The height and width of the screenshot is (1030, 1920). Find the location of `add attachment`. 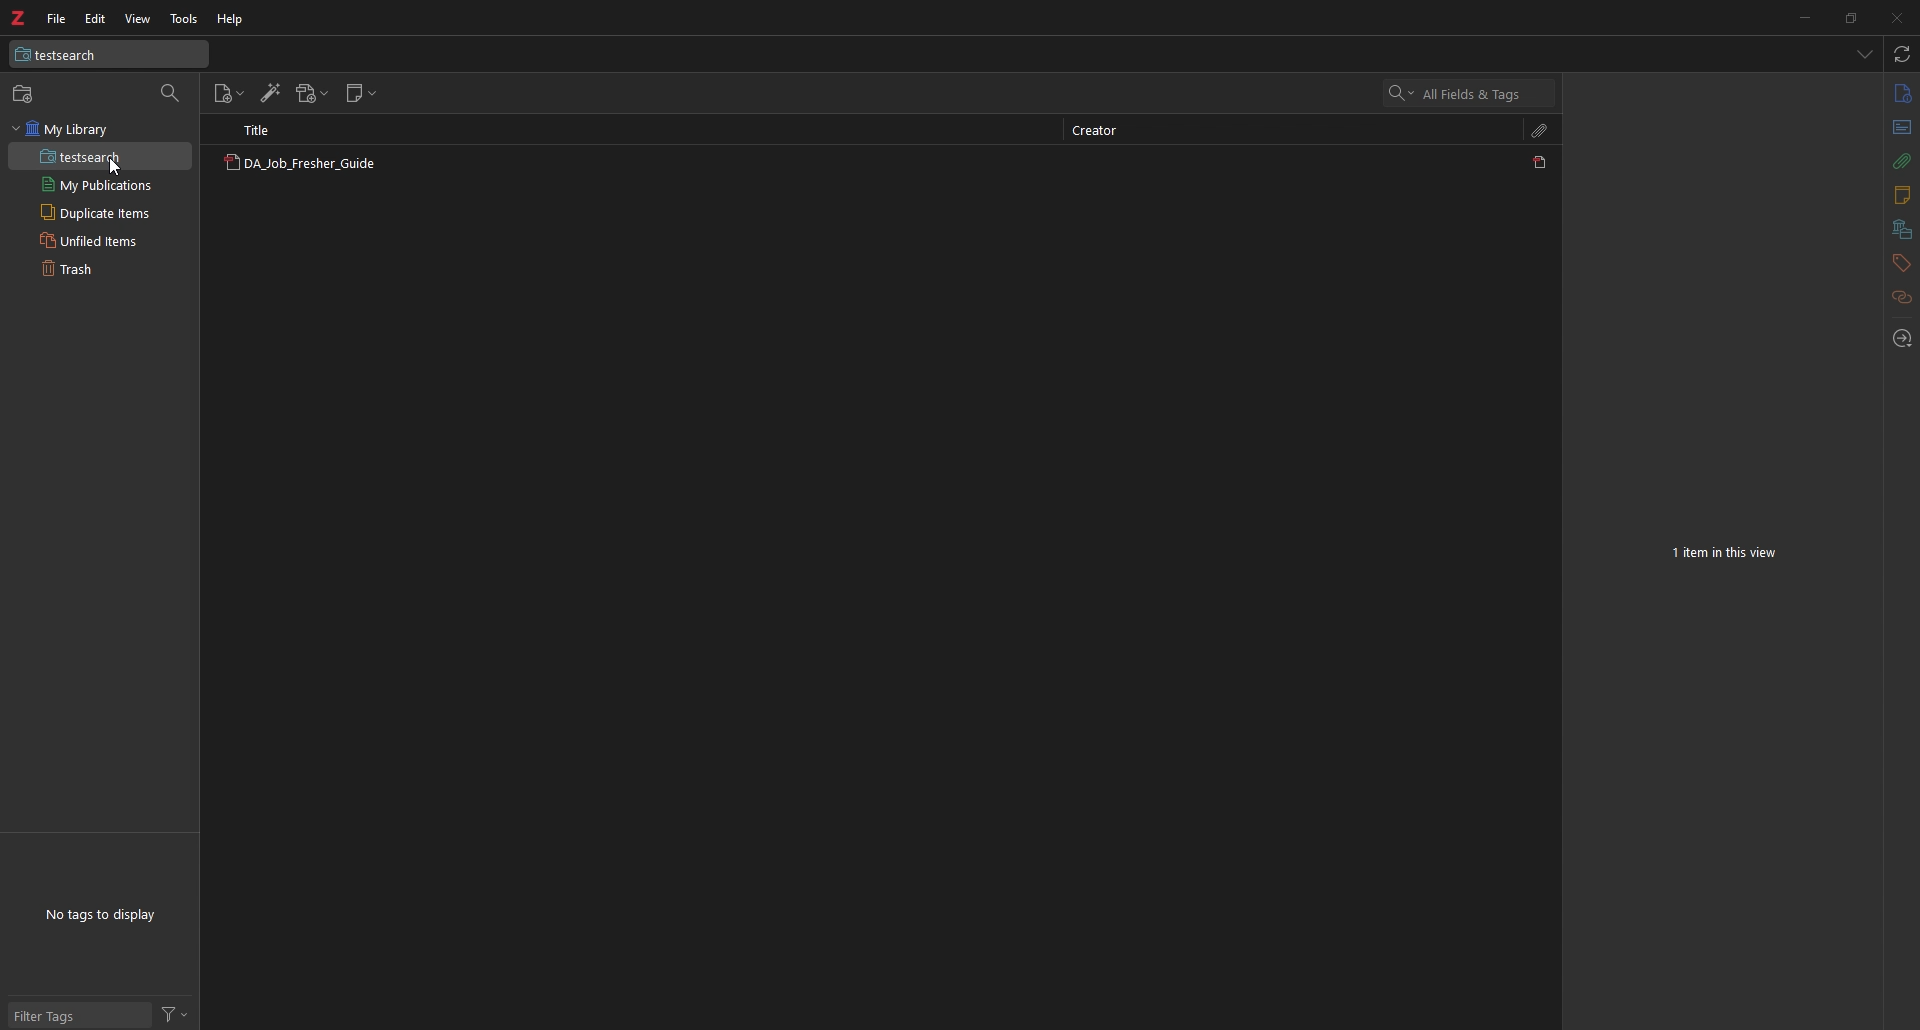

add attachment is located at coordinates (313, 93).